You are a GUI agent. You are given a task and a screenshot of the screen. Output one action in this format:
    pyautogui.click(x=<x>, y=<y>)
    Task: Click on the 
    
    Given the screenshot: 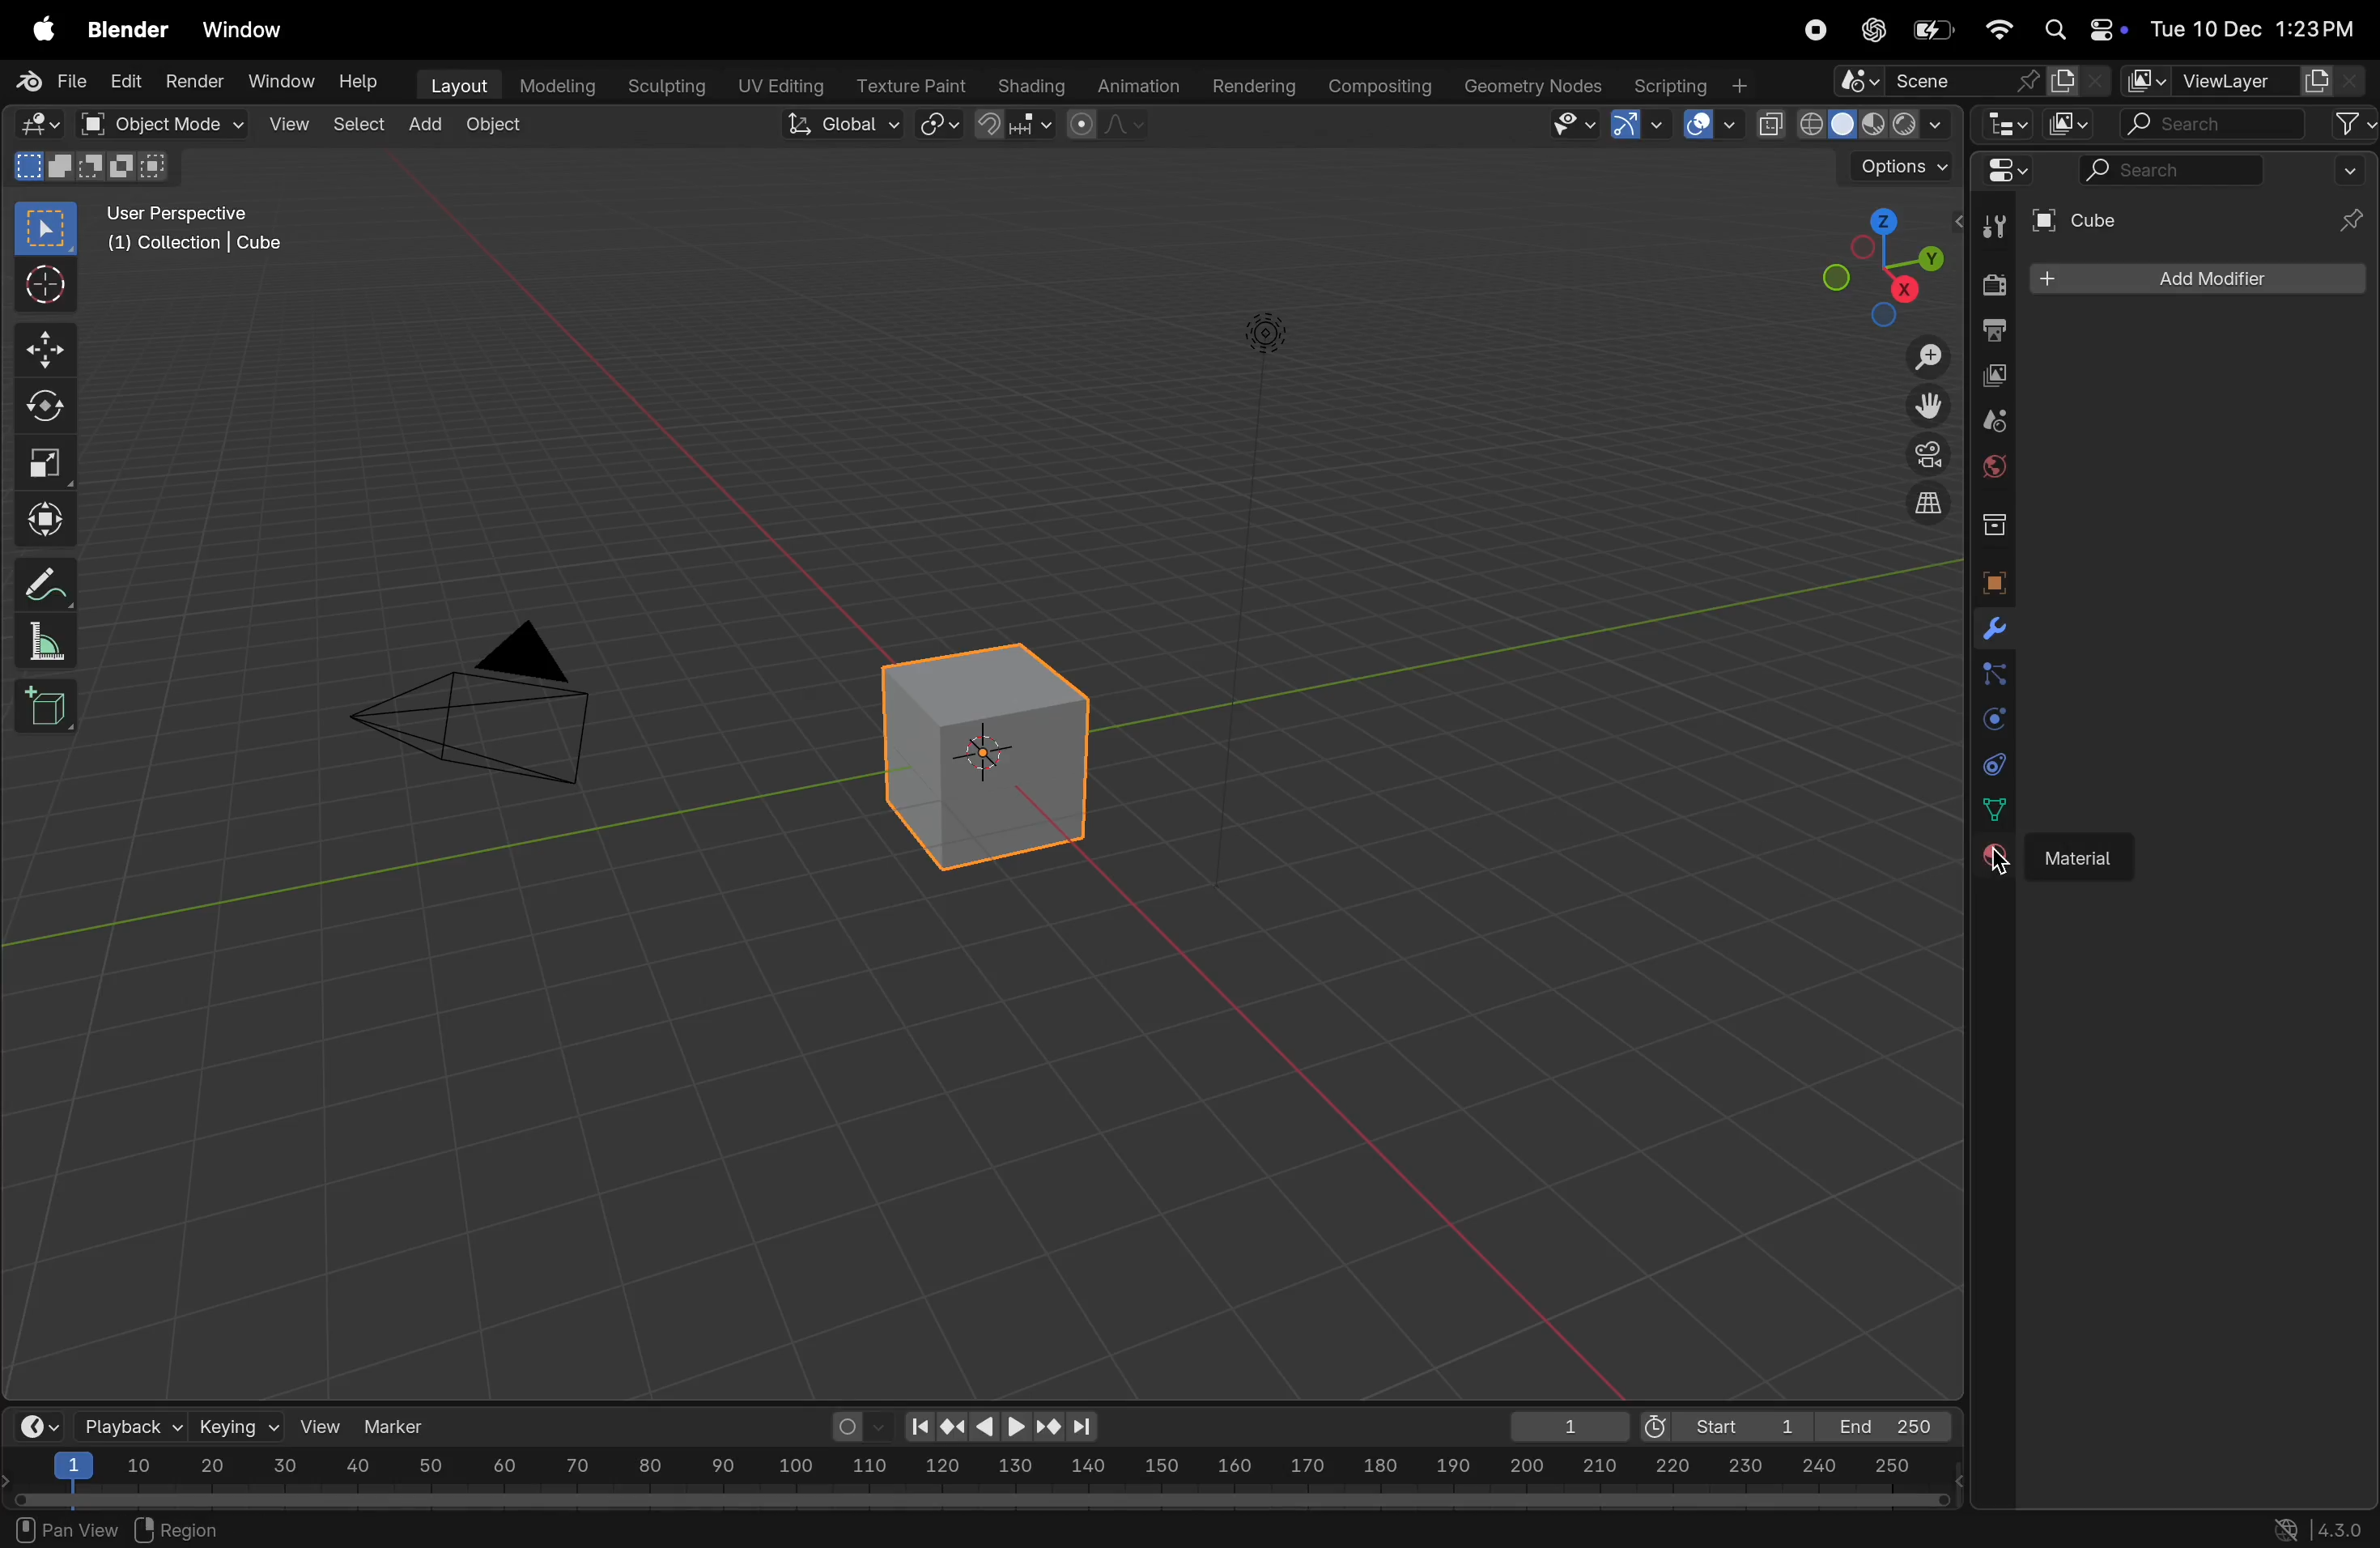 What is the action you would take?
    pyautogui.click(x=1997, y=810)
    